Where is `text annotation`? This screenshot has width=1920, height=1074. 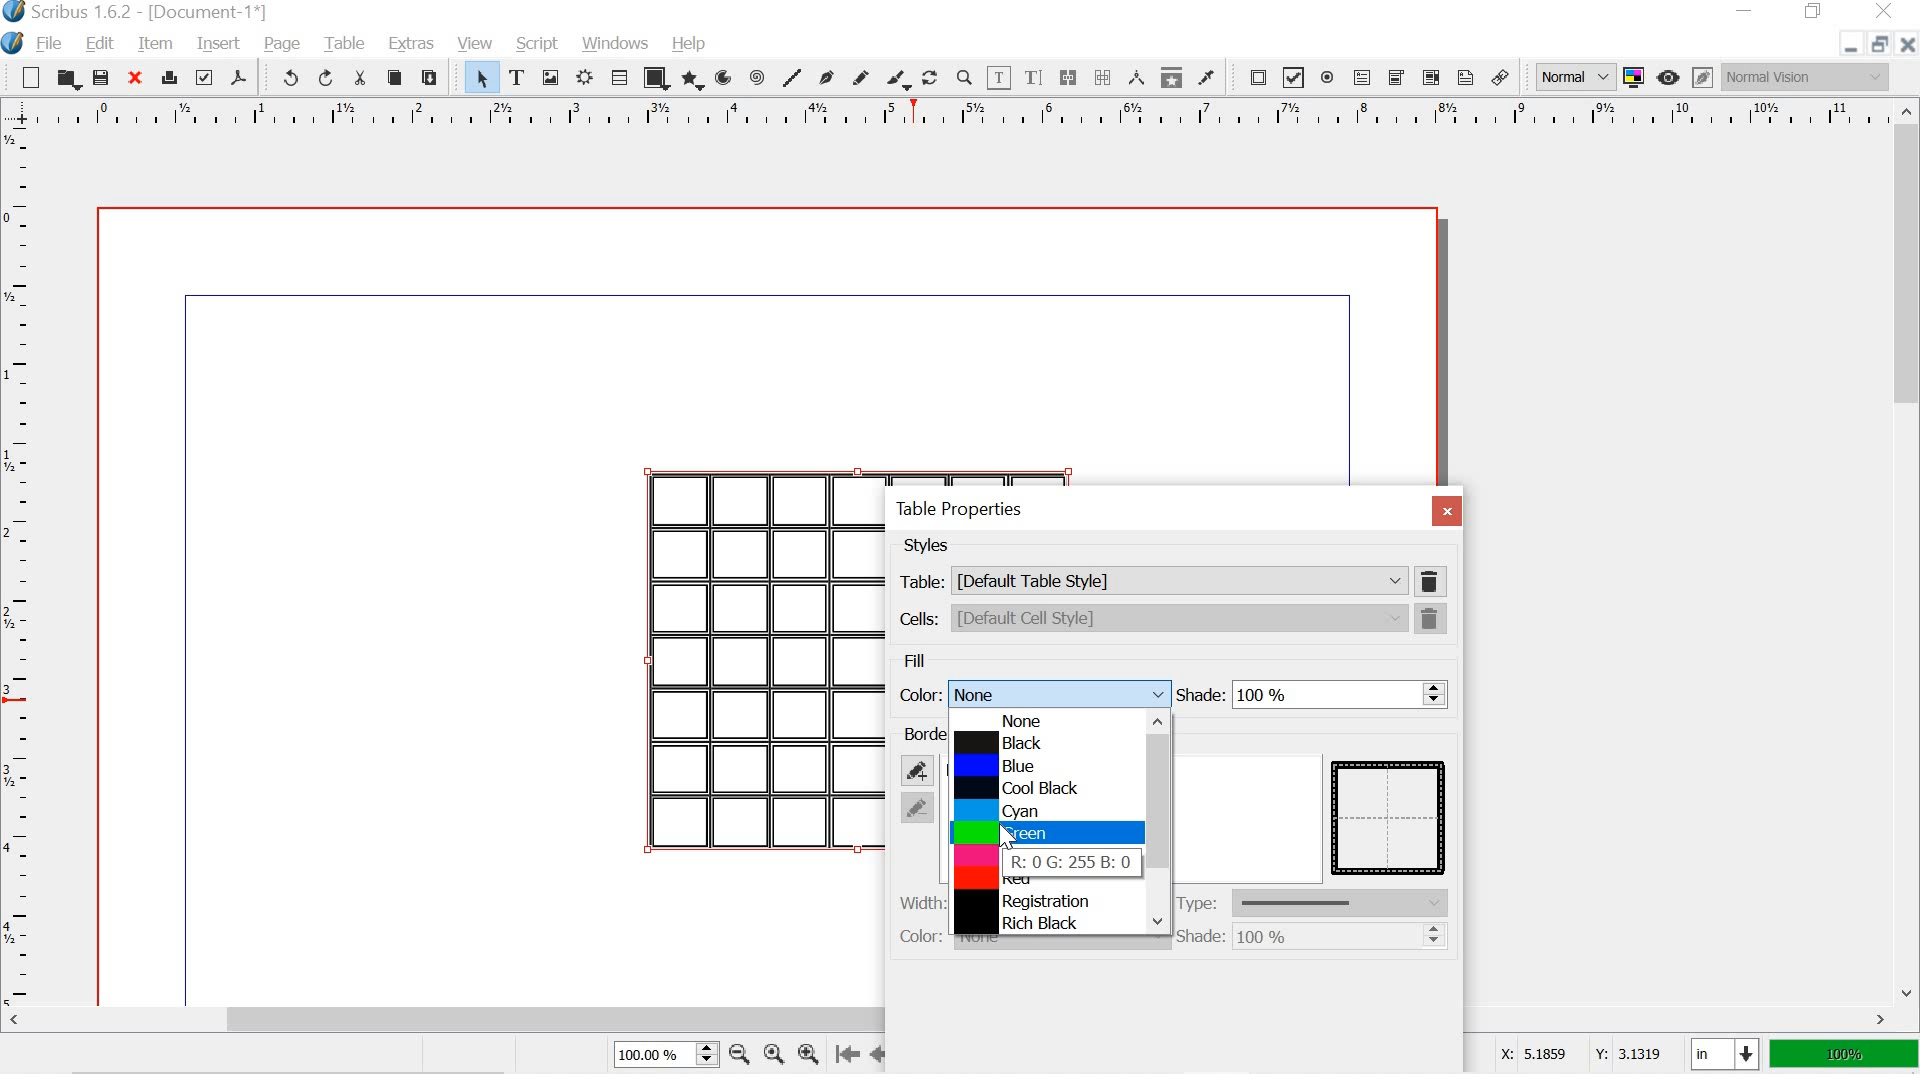 text annotation is located at coordinates (1466, 77).